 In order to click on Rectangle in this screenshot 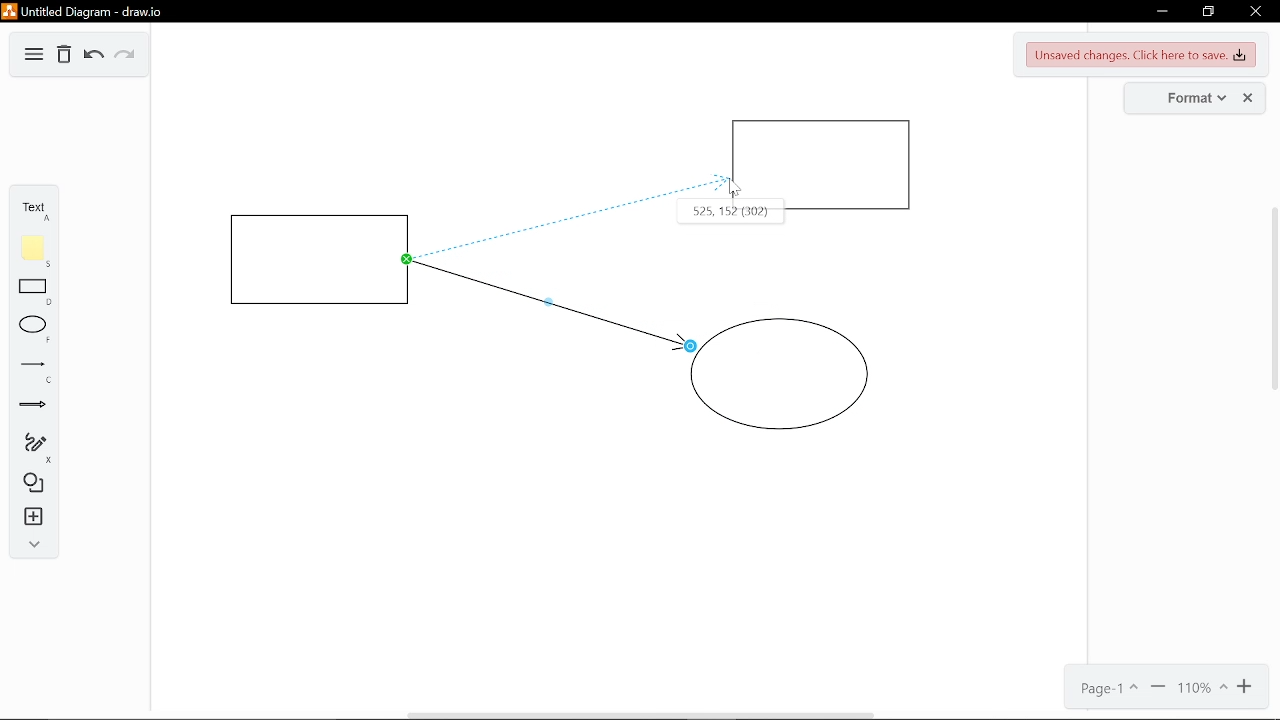, I will do `click(35, 291)`.